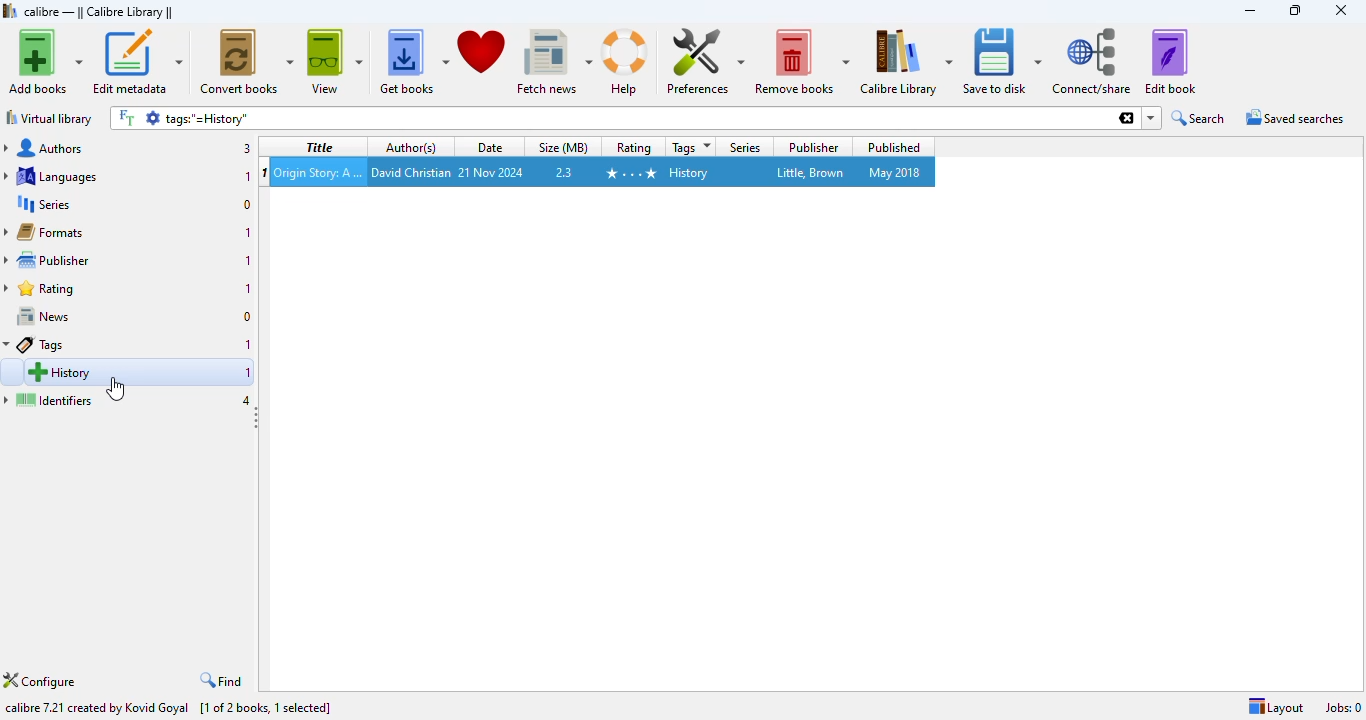  I want to click on formats, so click(44, 231).